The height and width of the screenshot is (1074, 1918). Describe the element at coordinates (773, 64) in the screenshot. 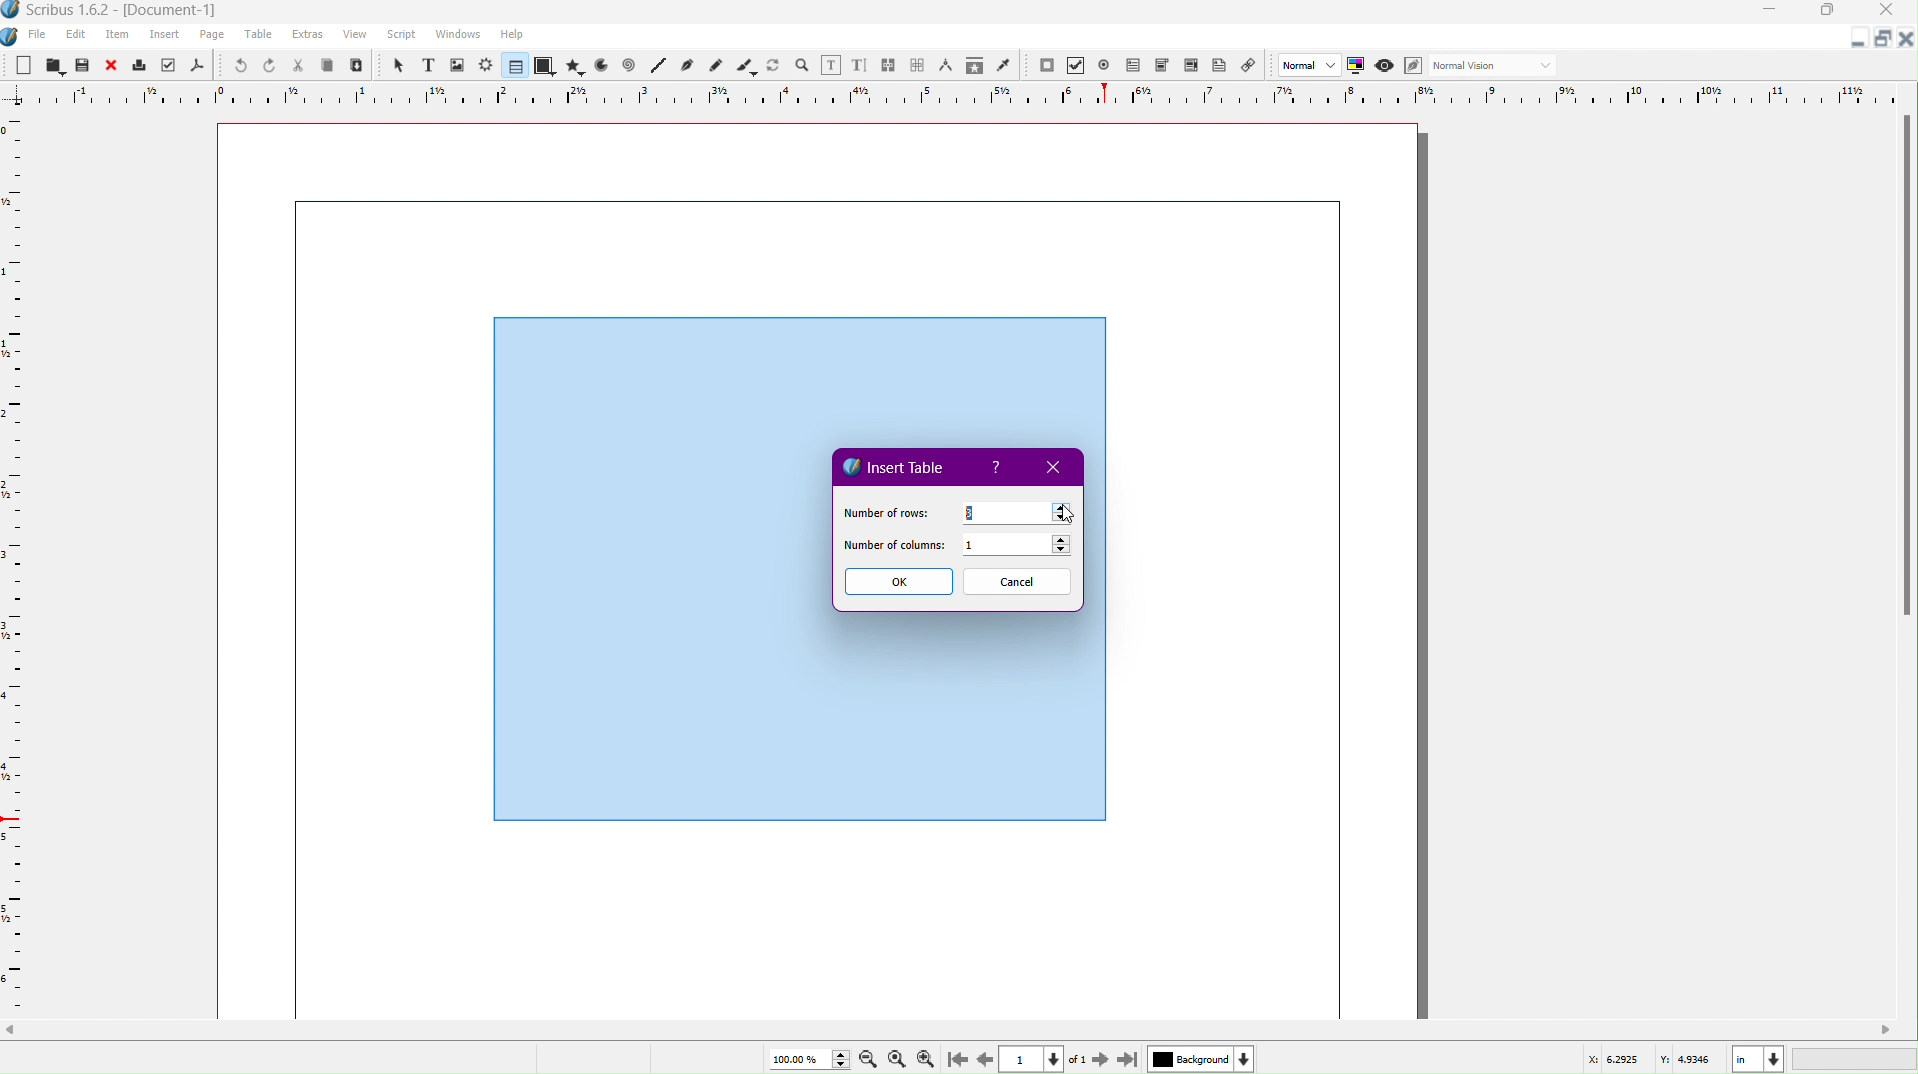

I see `Rotate Item` at that location.